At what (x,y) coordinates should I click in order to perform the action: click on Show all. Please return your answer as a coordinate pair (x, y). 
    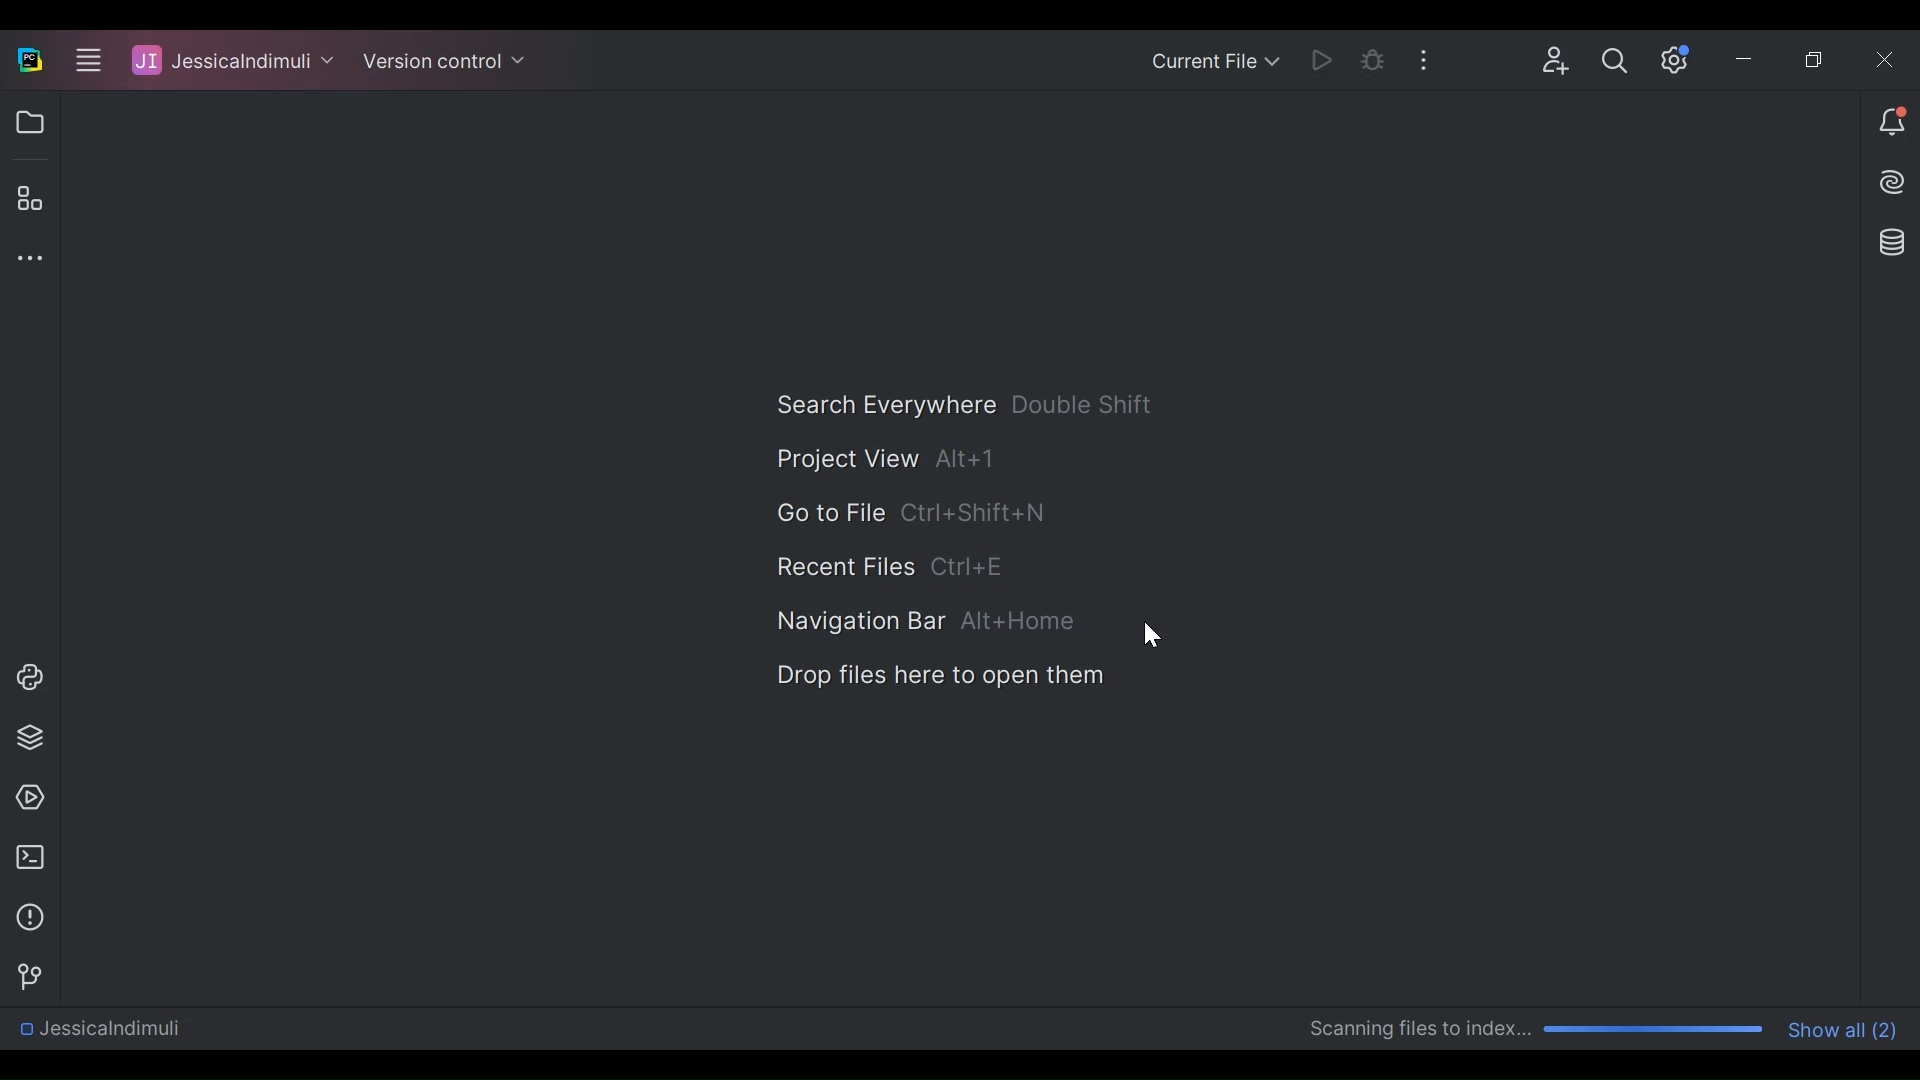
    Looking at the image, I should click on (1846, 1028).